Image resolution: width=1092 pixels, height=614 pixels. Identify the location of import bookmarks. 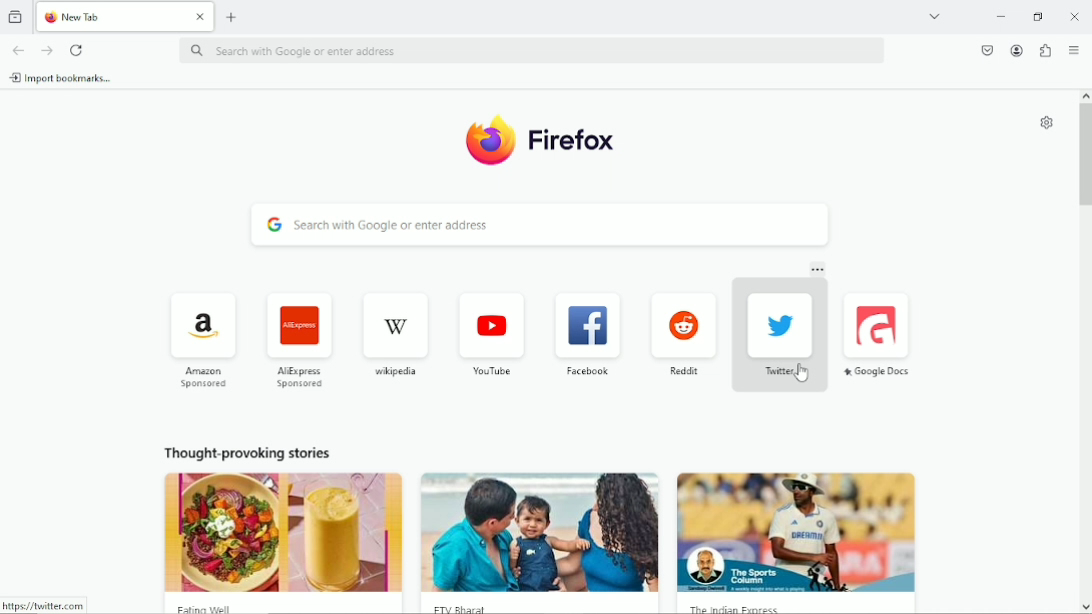
(61, 77).